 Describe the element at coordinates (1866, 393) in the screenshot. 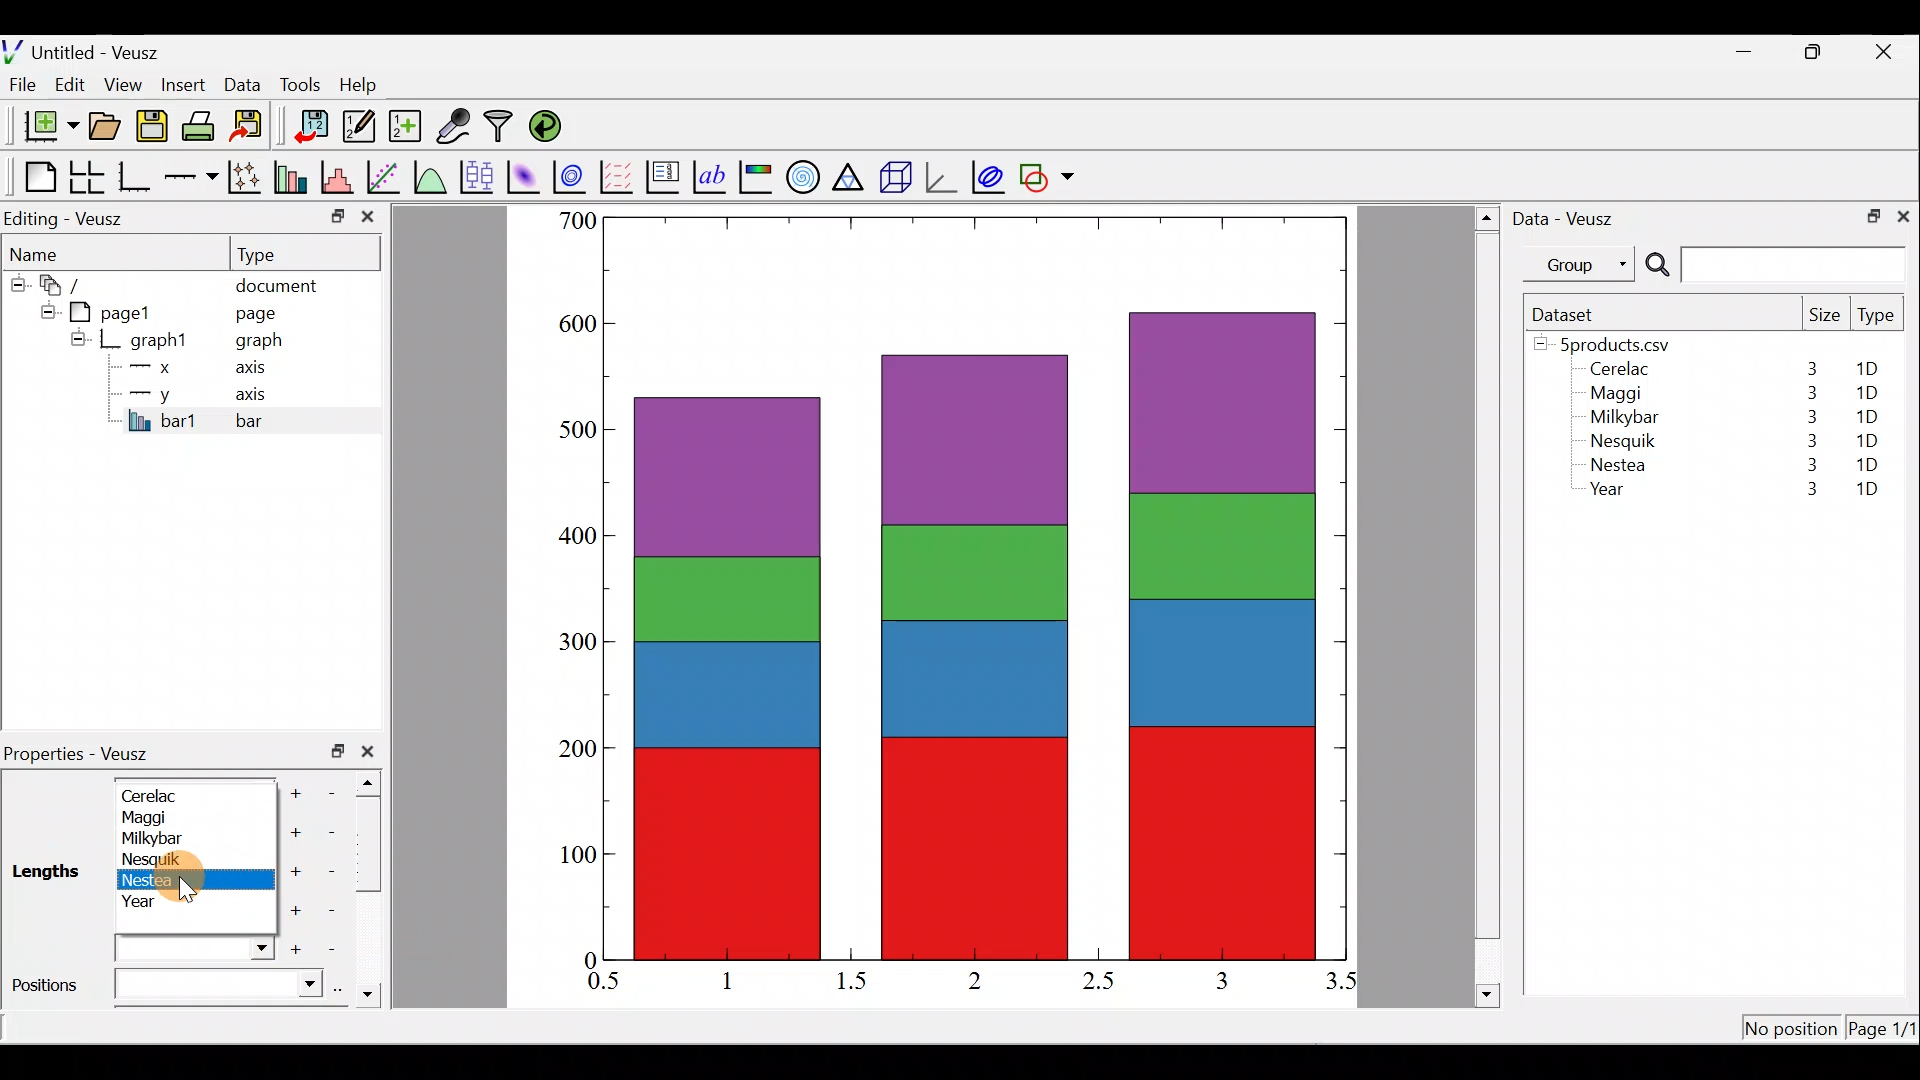

I see `1D` at that location.